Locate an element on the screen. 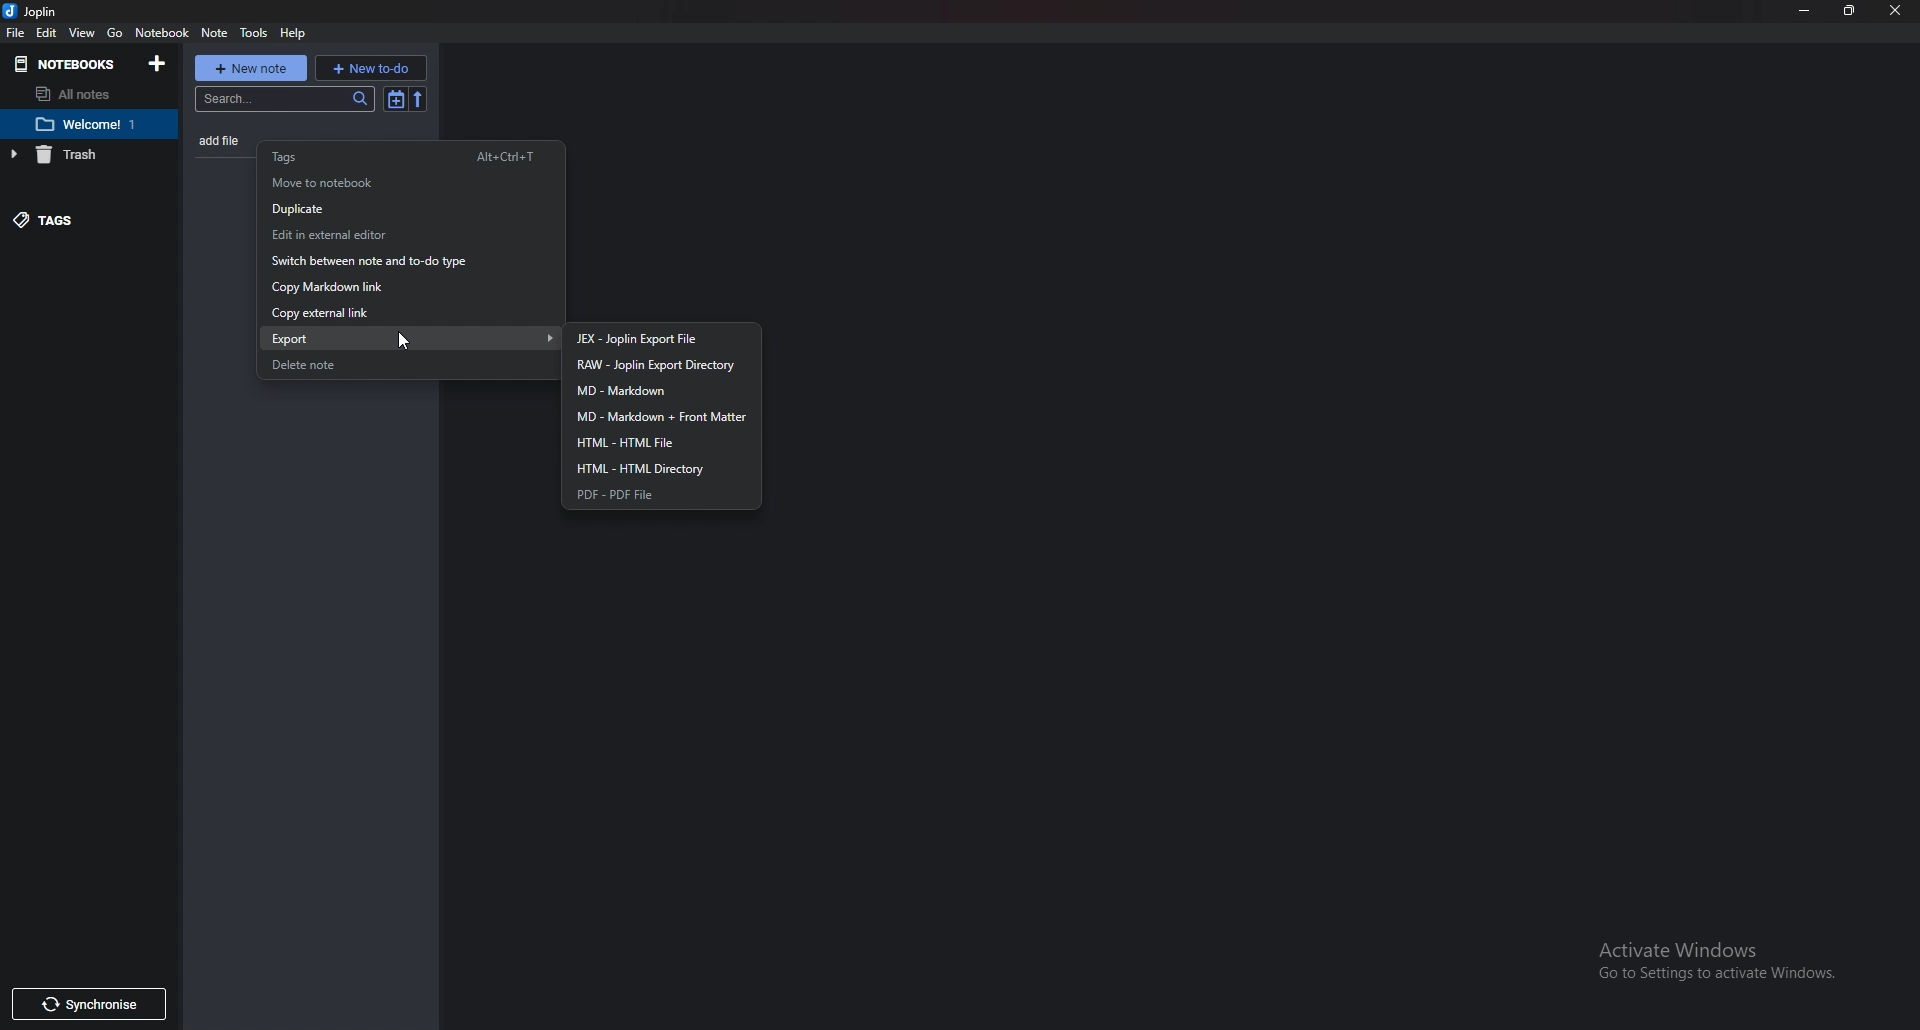 This screenshot has width=1920, height=1030. reverse sort order is located at coordinates (421, 98).